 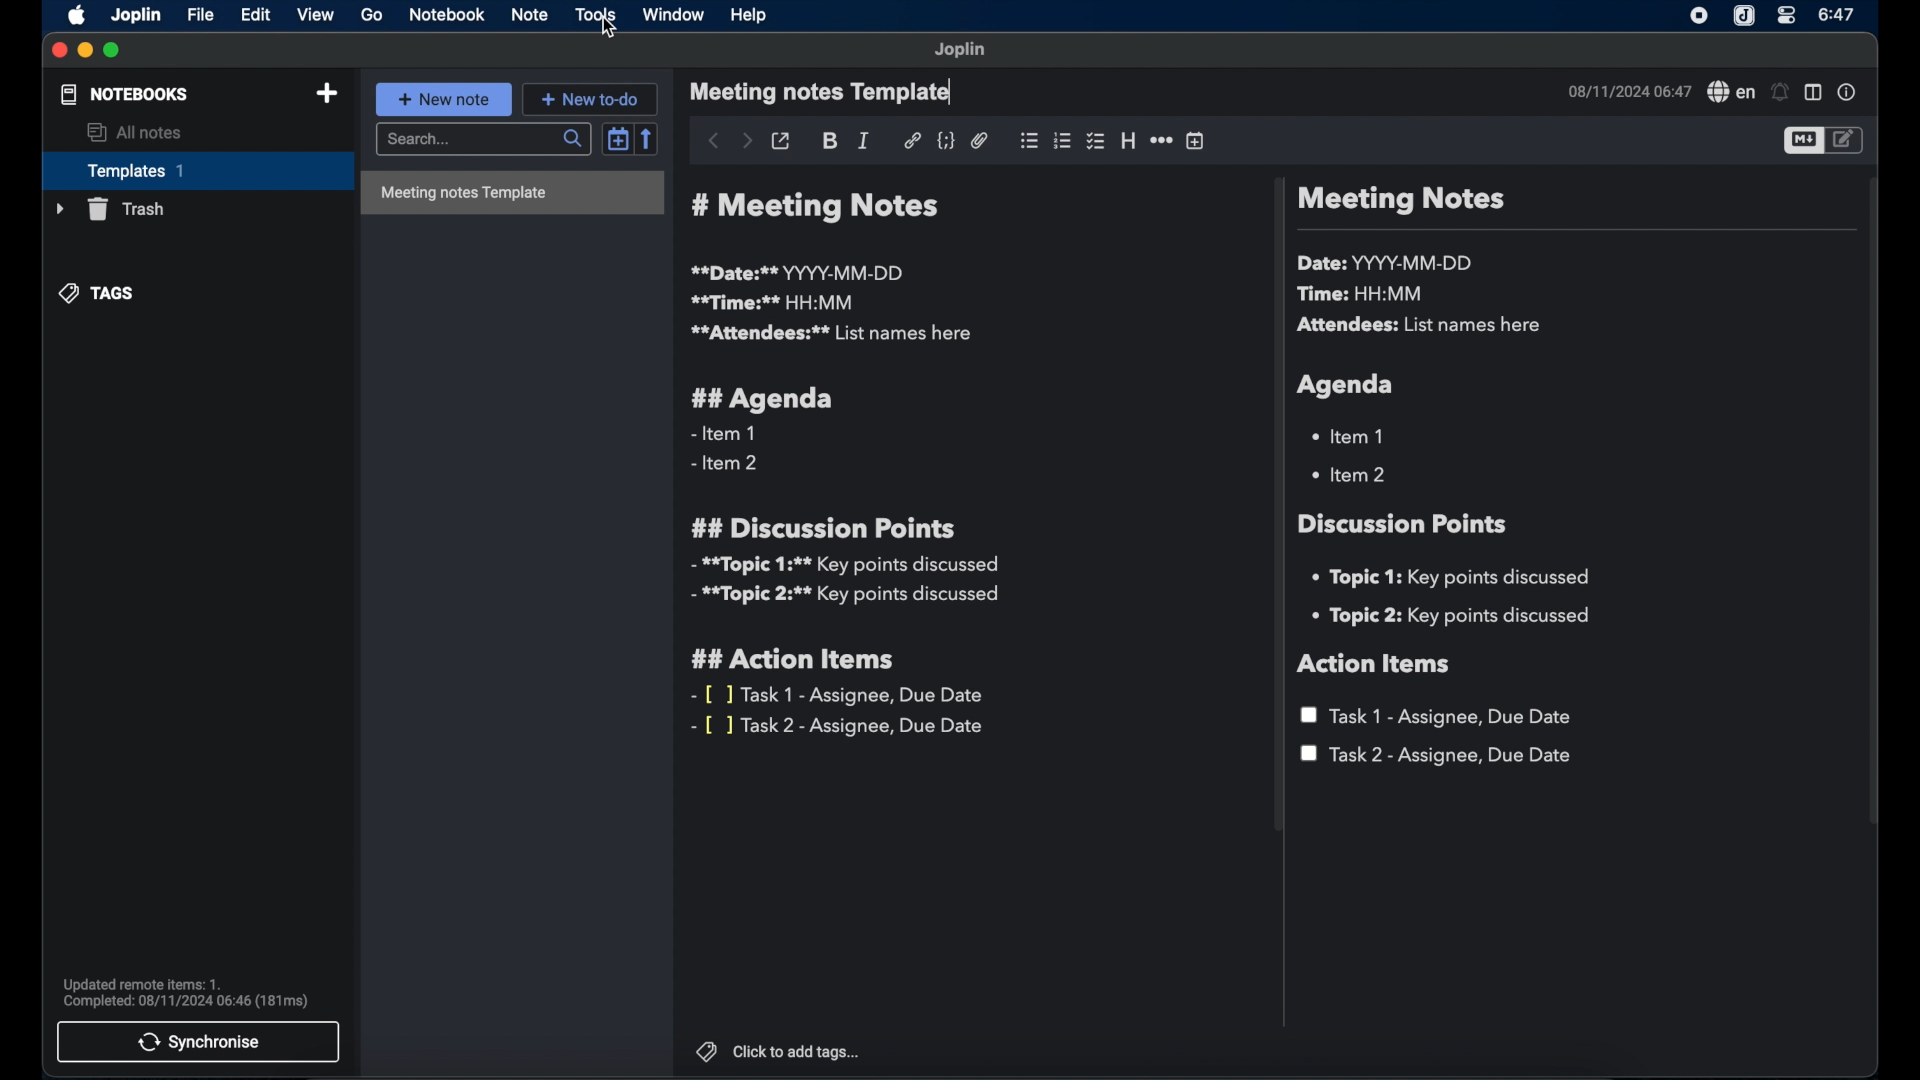 I want to click on updated remote item 1. completed: 08/11/2024 06:46 (181 ms) , so click(x=188, y=992).